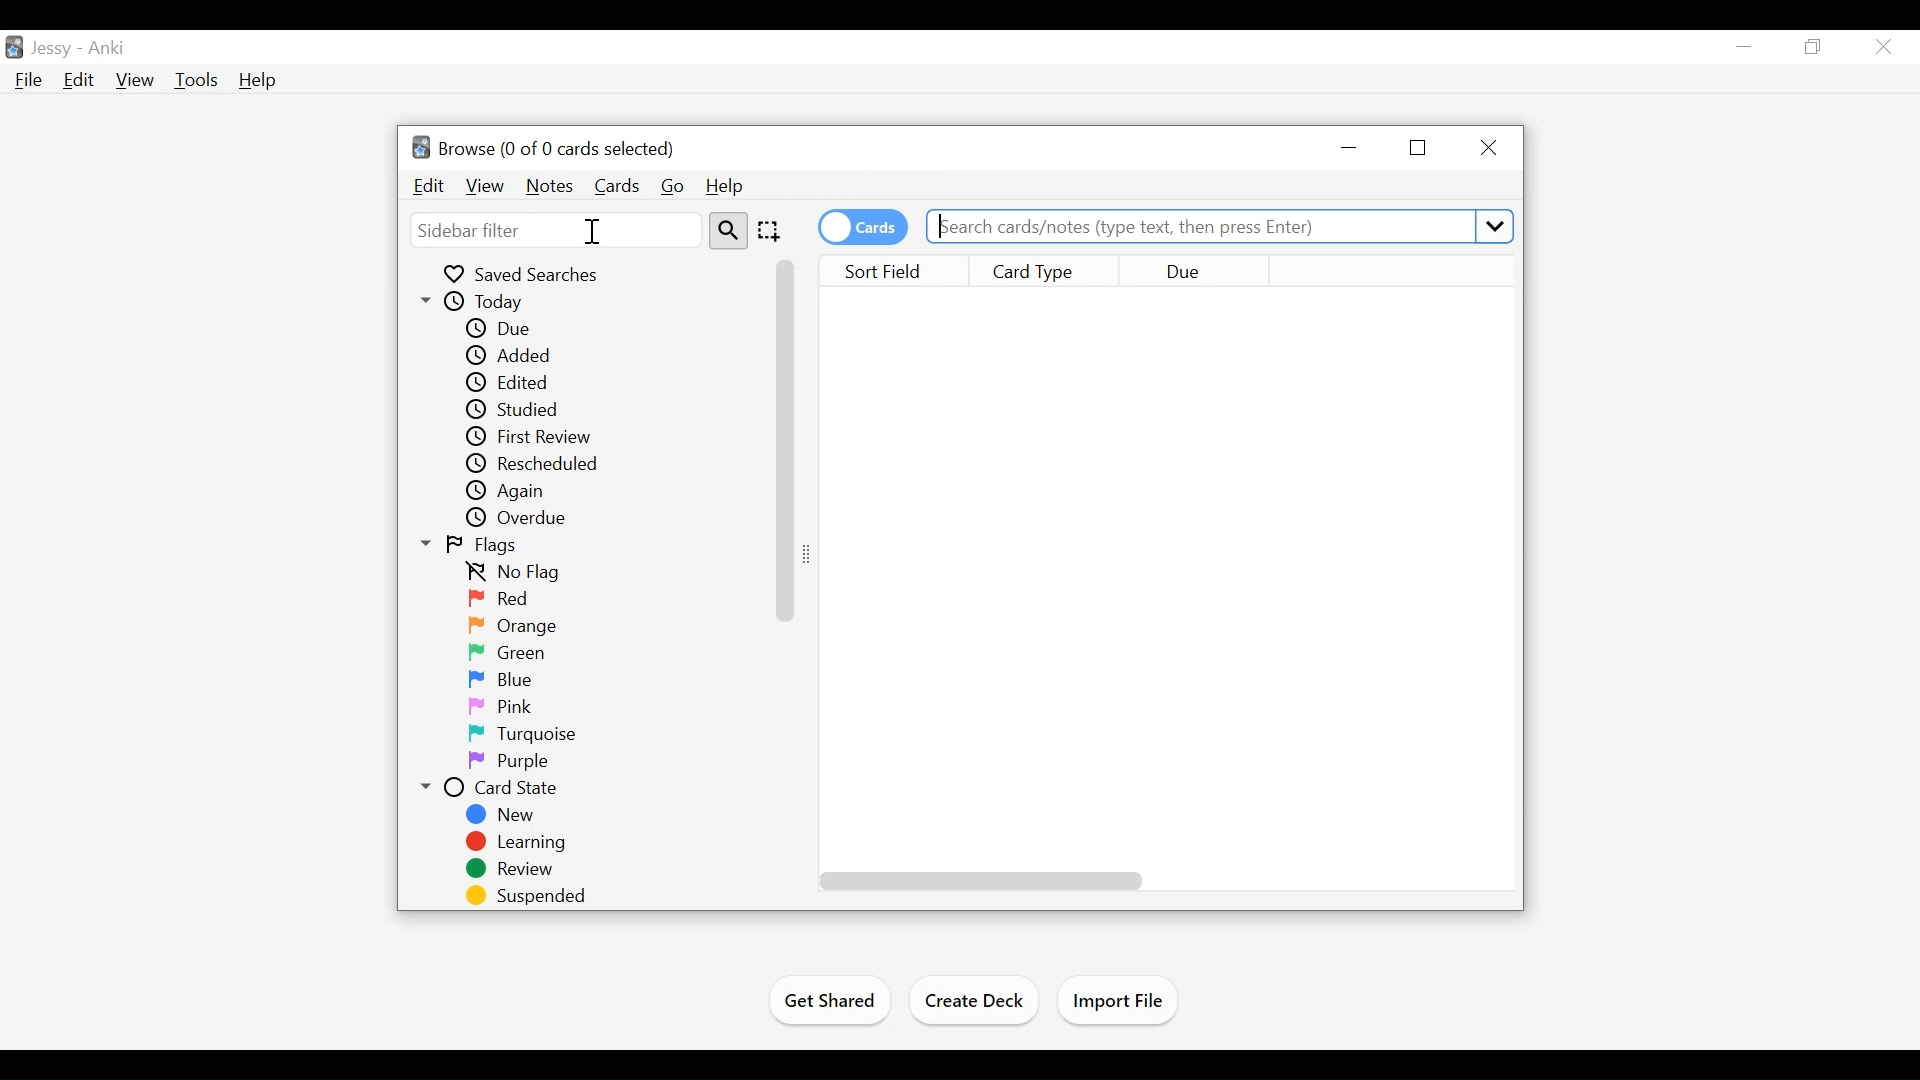 This screenshot has height=1080, width=1920. Describe the element at coordinates (135, 79) in the screenshot. I see `View` at that location.